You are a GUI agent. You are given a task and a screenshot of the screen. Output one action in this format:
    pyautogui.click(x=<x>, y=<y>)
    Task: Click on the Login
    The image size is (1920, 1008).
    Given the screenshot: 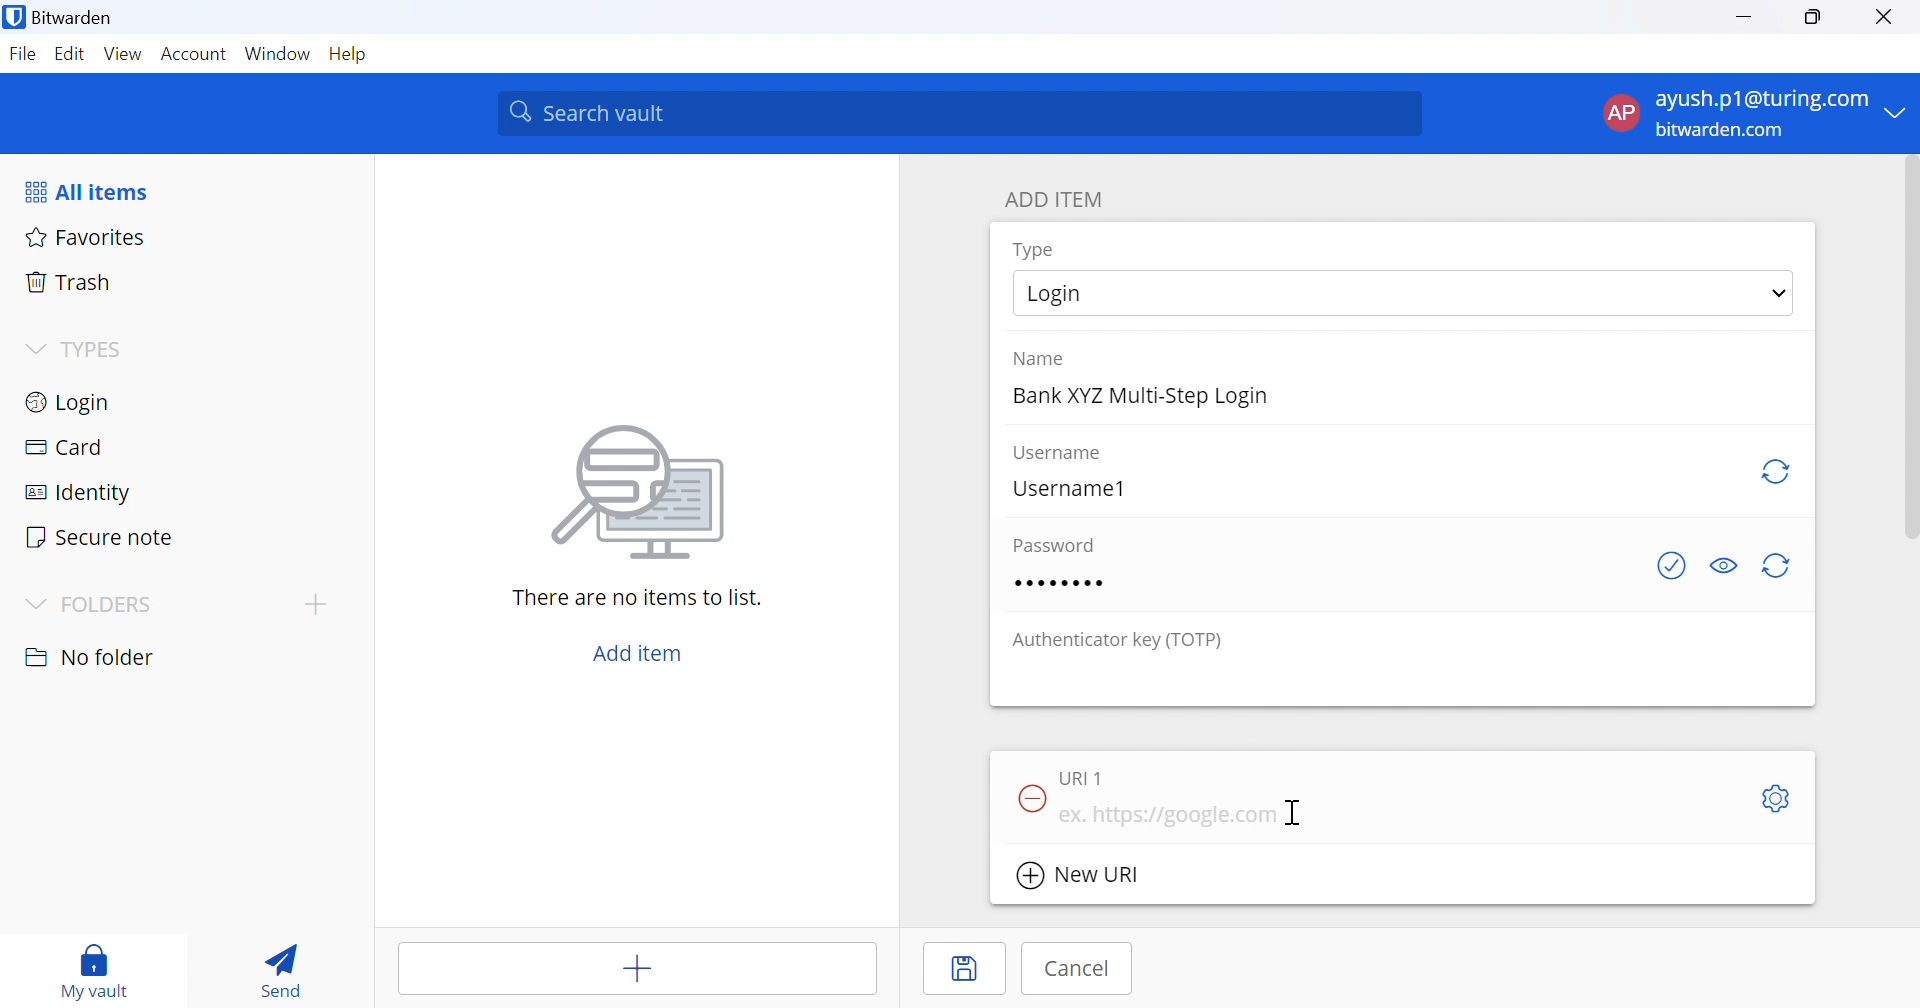 What is the action you would take?
    pyautogui.click(x=71, y=400)
    